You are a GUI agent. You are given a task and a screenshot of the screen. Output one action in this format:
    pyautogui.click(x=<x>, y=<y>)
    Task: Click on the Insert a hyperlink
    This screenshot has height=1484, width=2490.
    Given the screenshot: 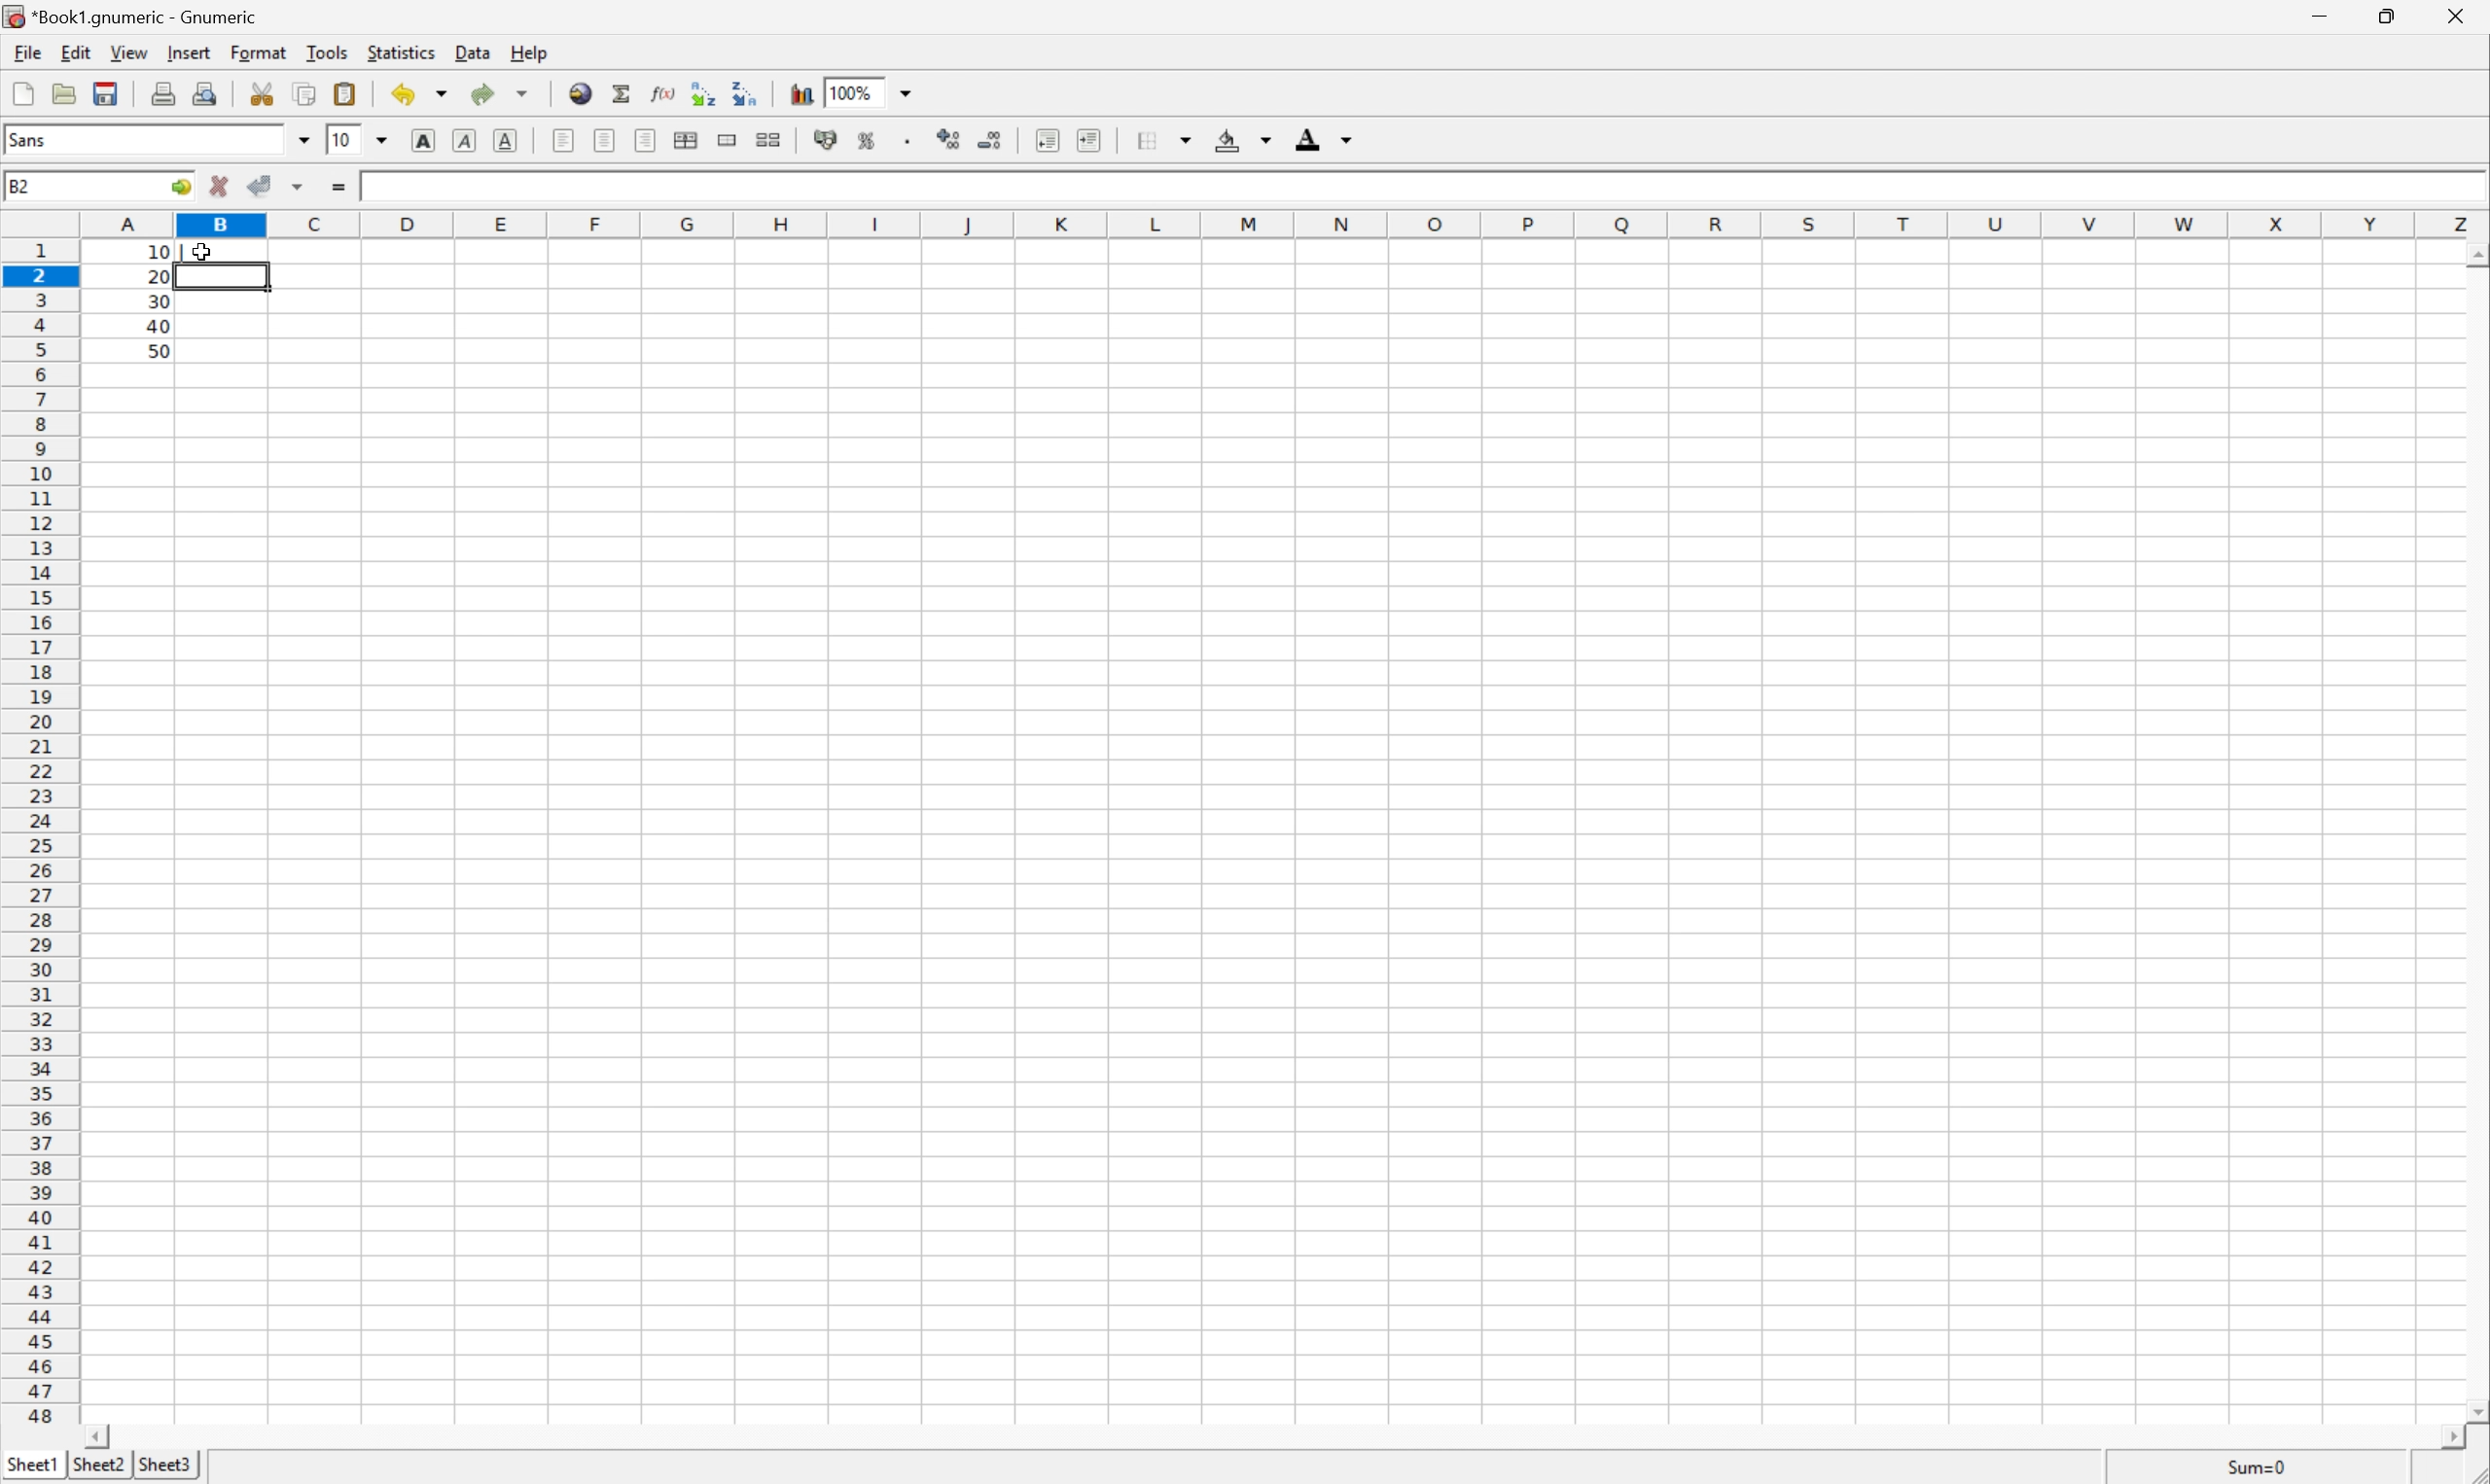 What is the action you would take?
    pyautogui.click(x=582, y=93)
    